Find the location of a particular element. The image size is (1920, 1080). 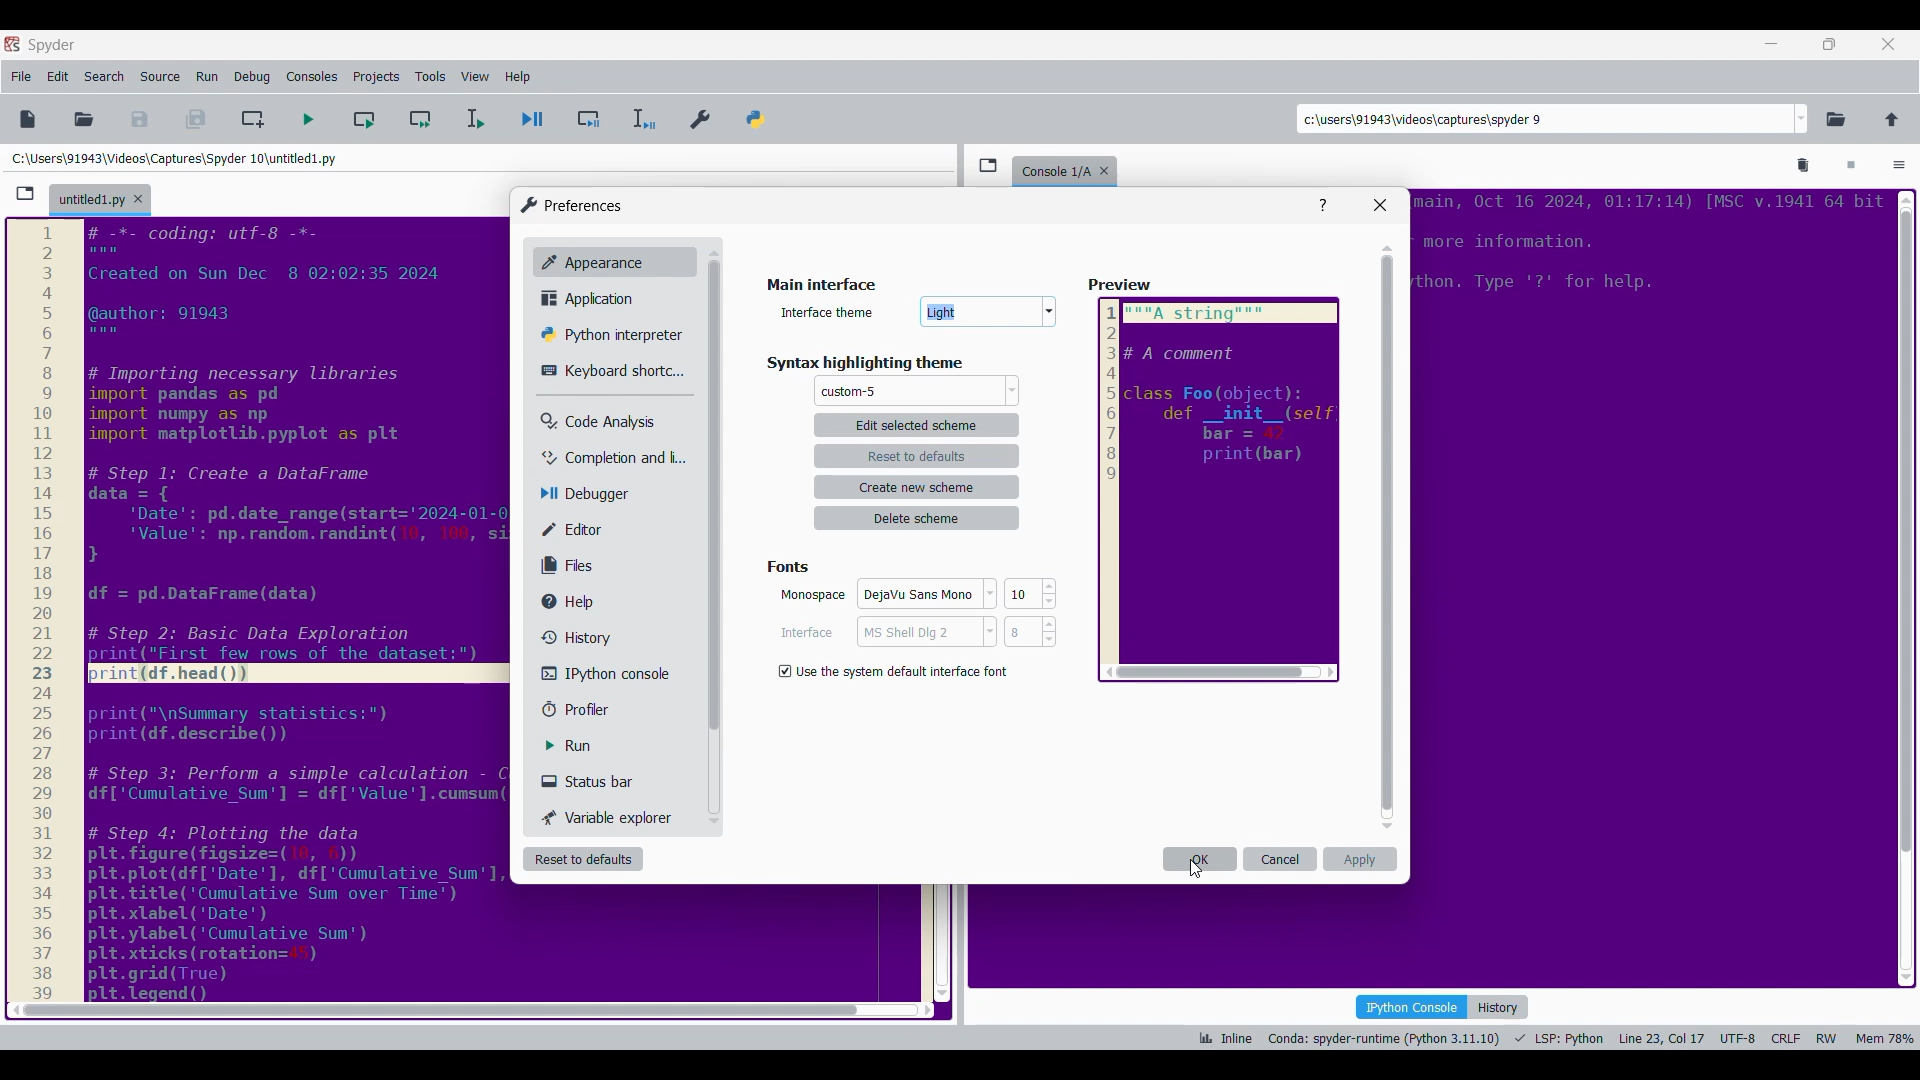

 is located at coordinates (1645, 250).